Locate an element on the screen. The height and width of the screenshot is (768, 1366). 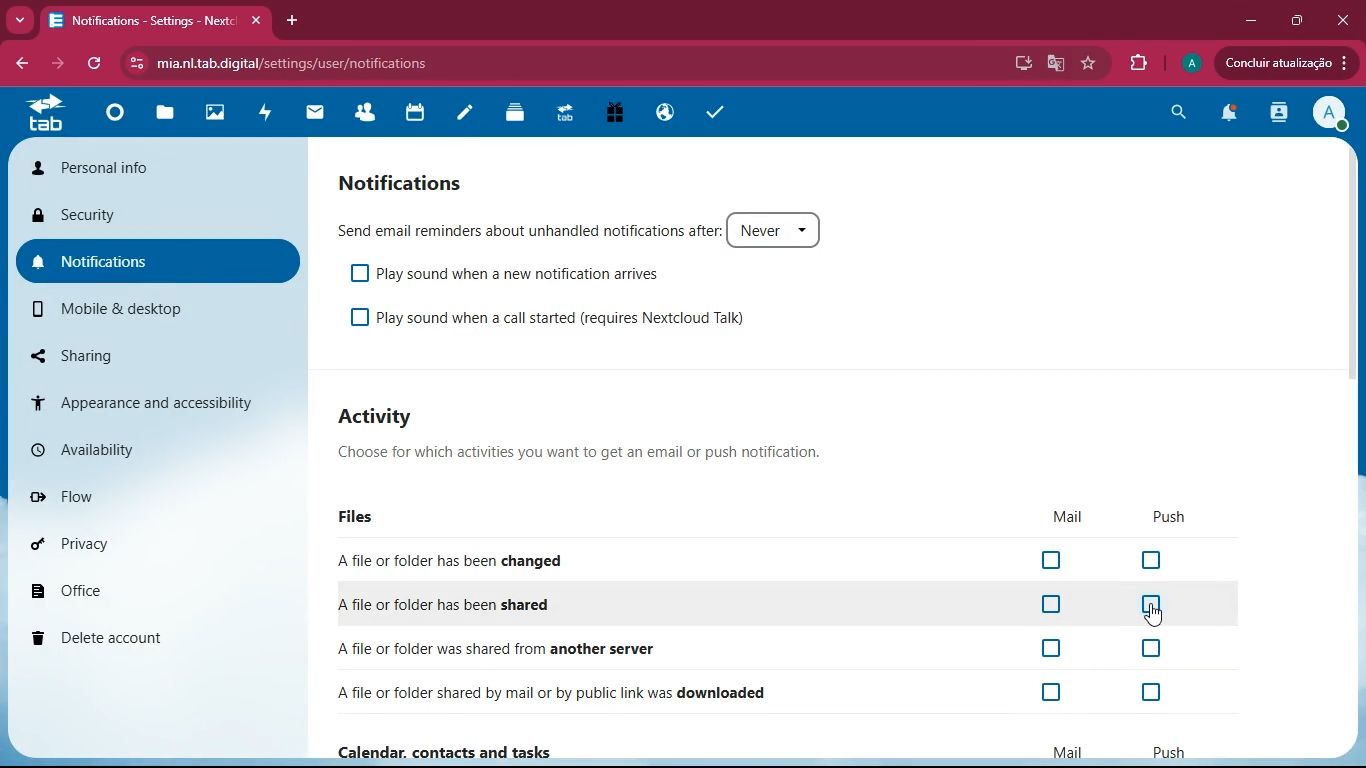
close is located at coordinates (1346, 18).